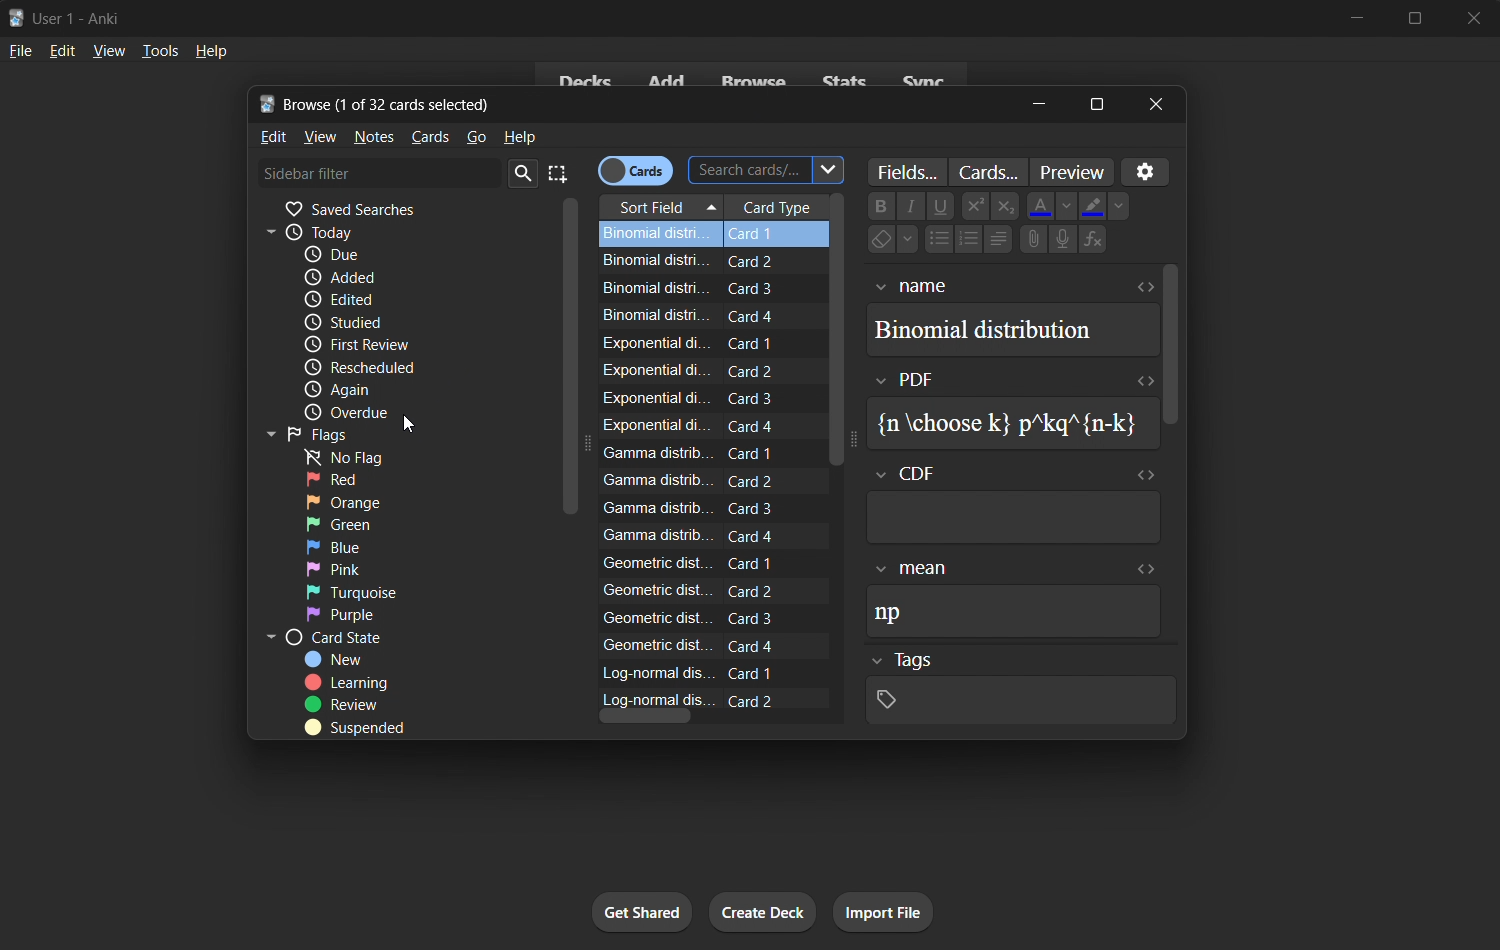 This screenshot has height=950, width=1500. I want to click on rescheduled, so click(373, 368).